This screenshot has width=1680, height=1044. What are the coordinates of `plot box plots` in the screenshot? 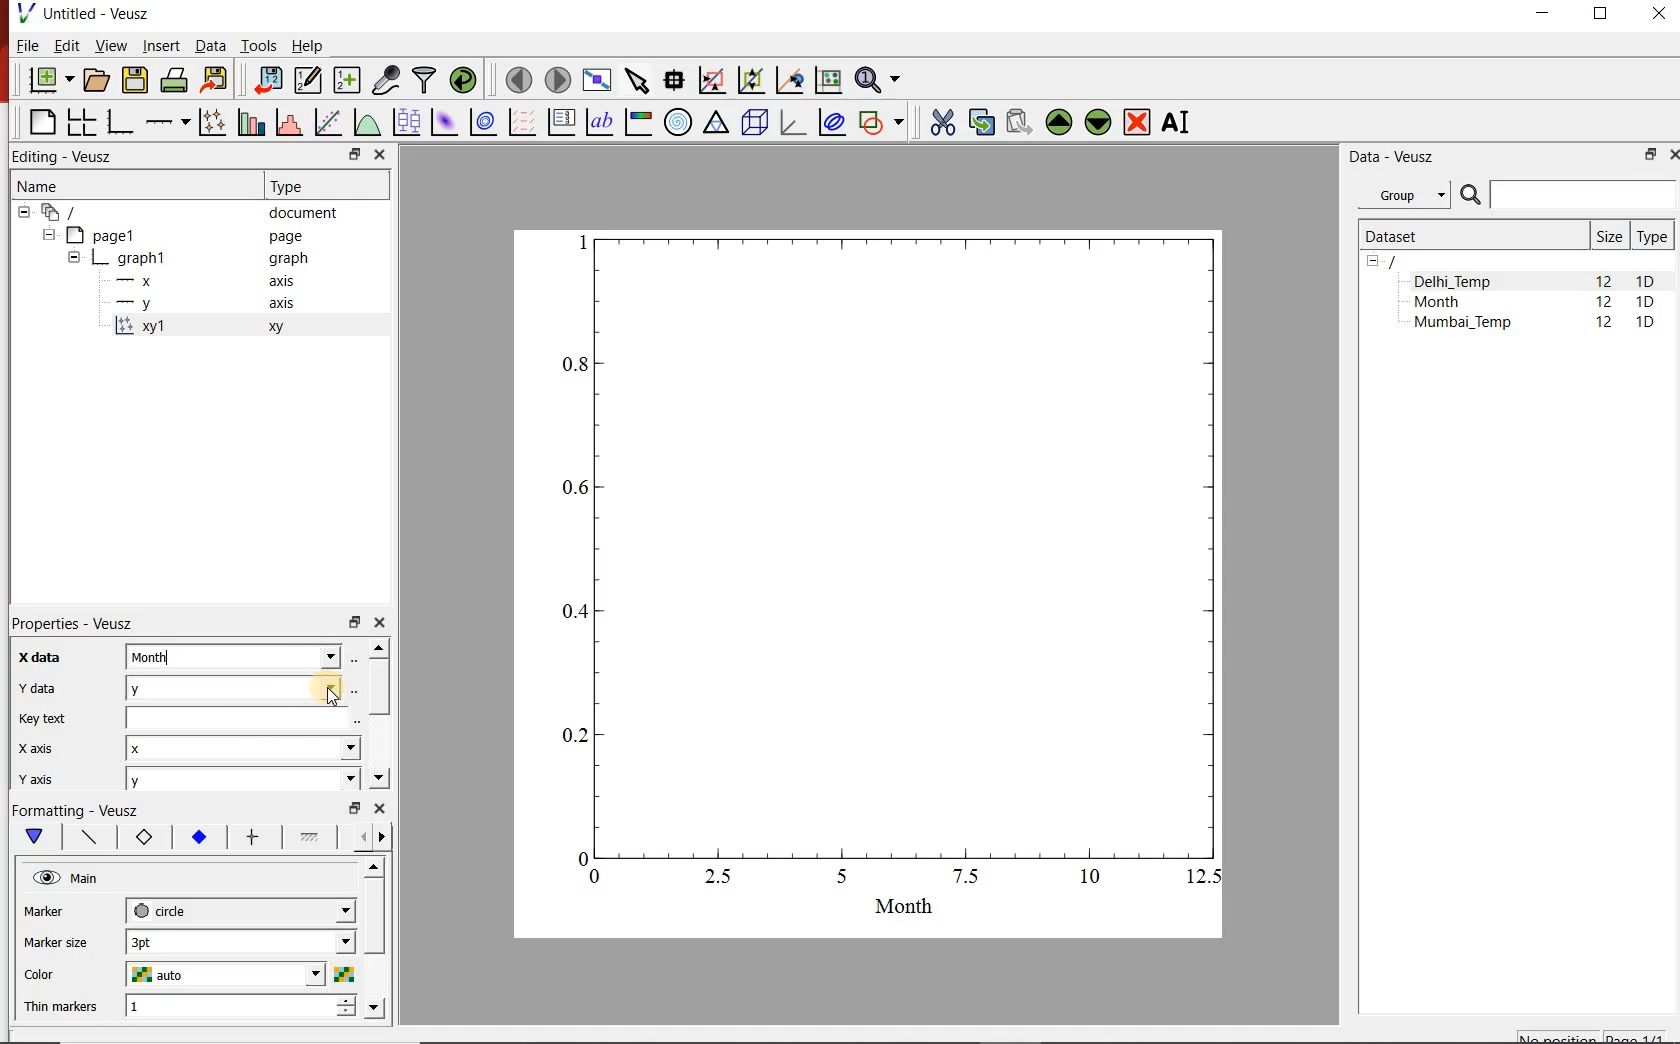 It's located at (406, 122).